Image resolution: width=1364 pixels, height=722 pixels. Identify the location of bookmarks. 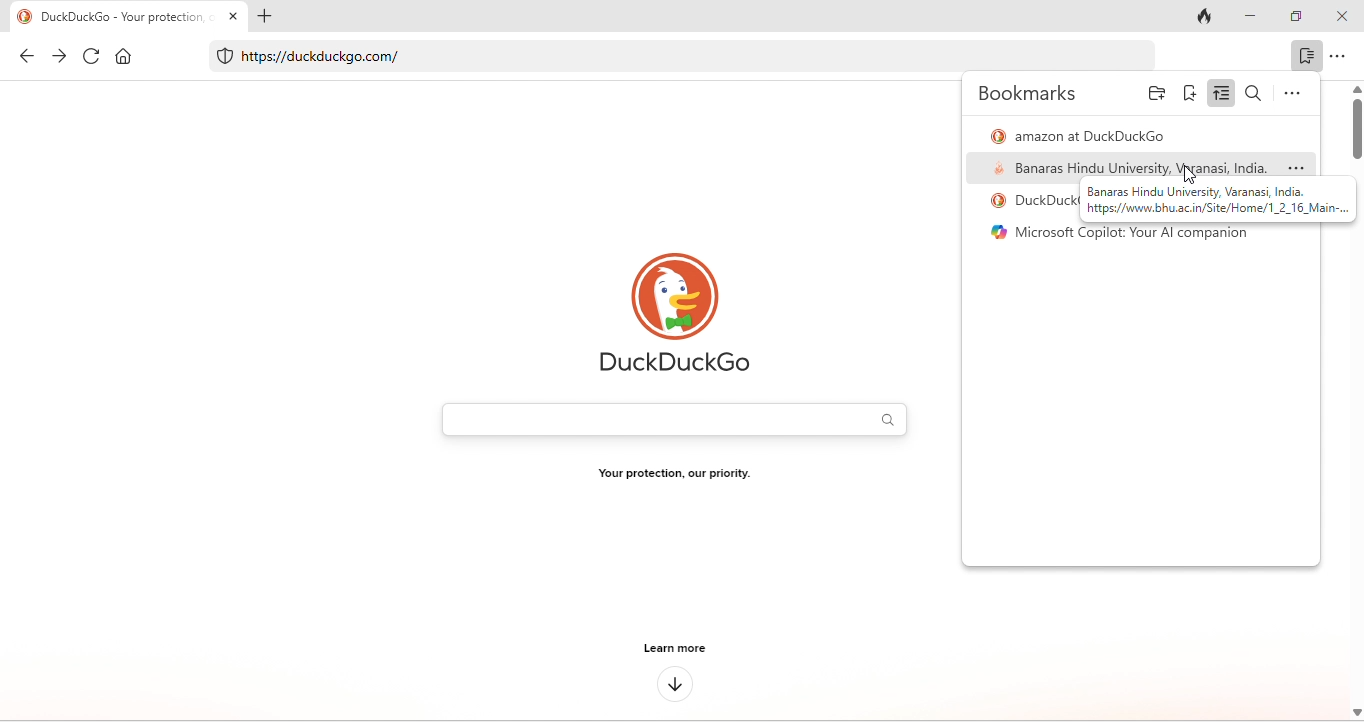
(1031, 96).